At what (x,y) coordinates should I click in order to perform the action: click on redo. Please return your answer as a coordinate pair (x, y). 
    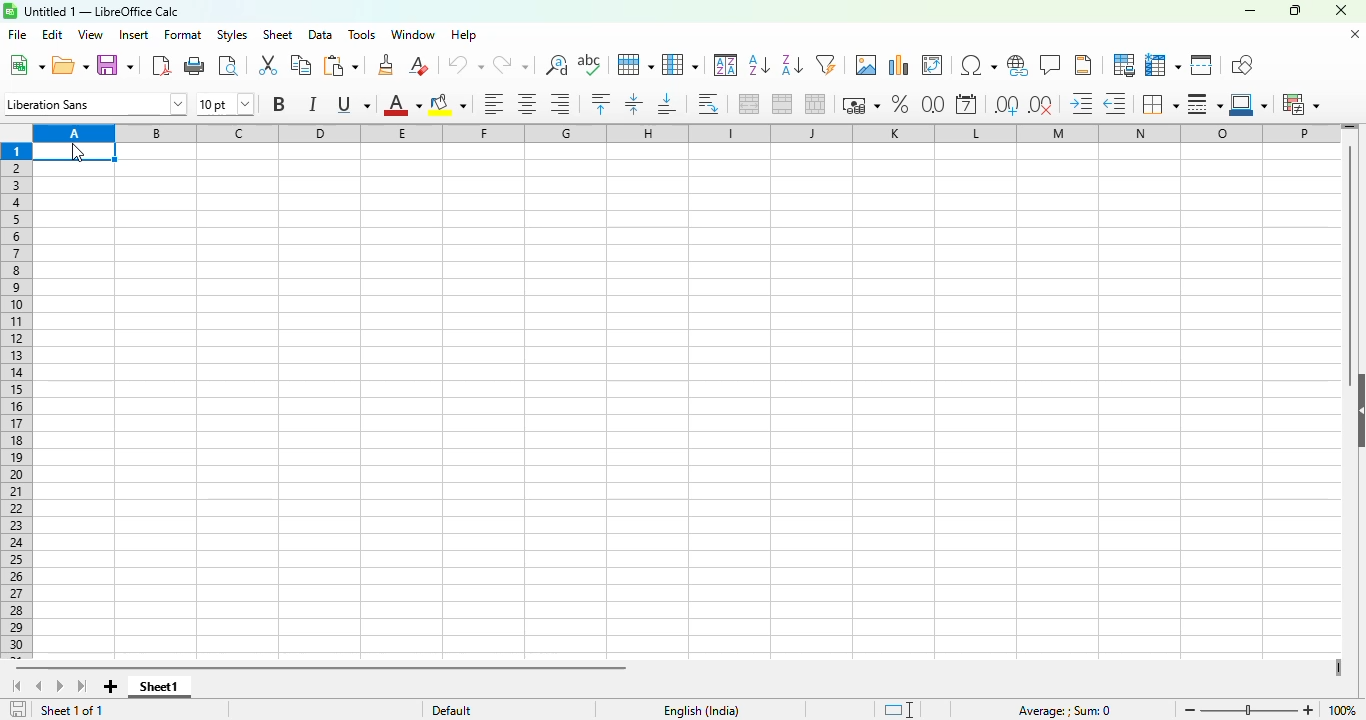
    Looking at the image, I should click on (511, 65).